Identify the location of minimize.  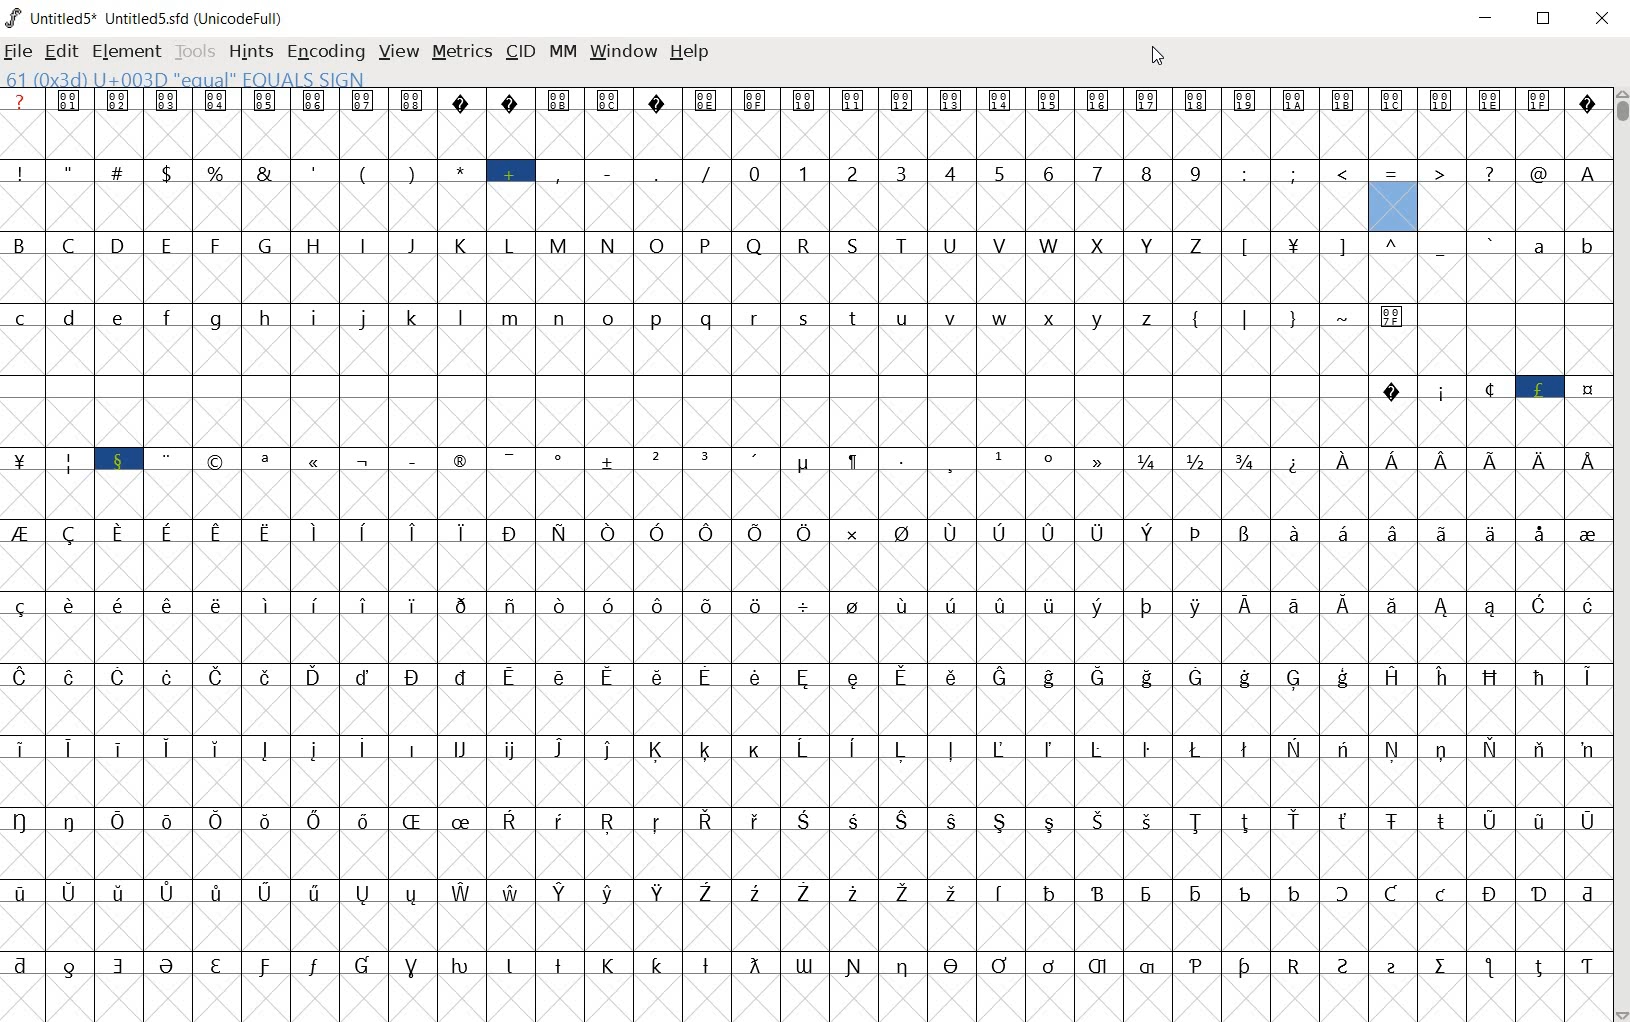
(1486, 18).